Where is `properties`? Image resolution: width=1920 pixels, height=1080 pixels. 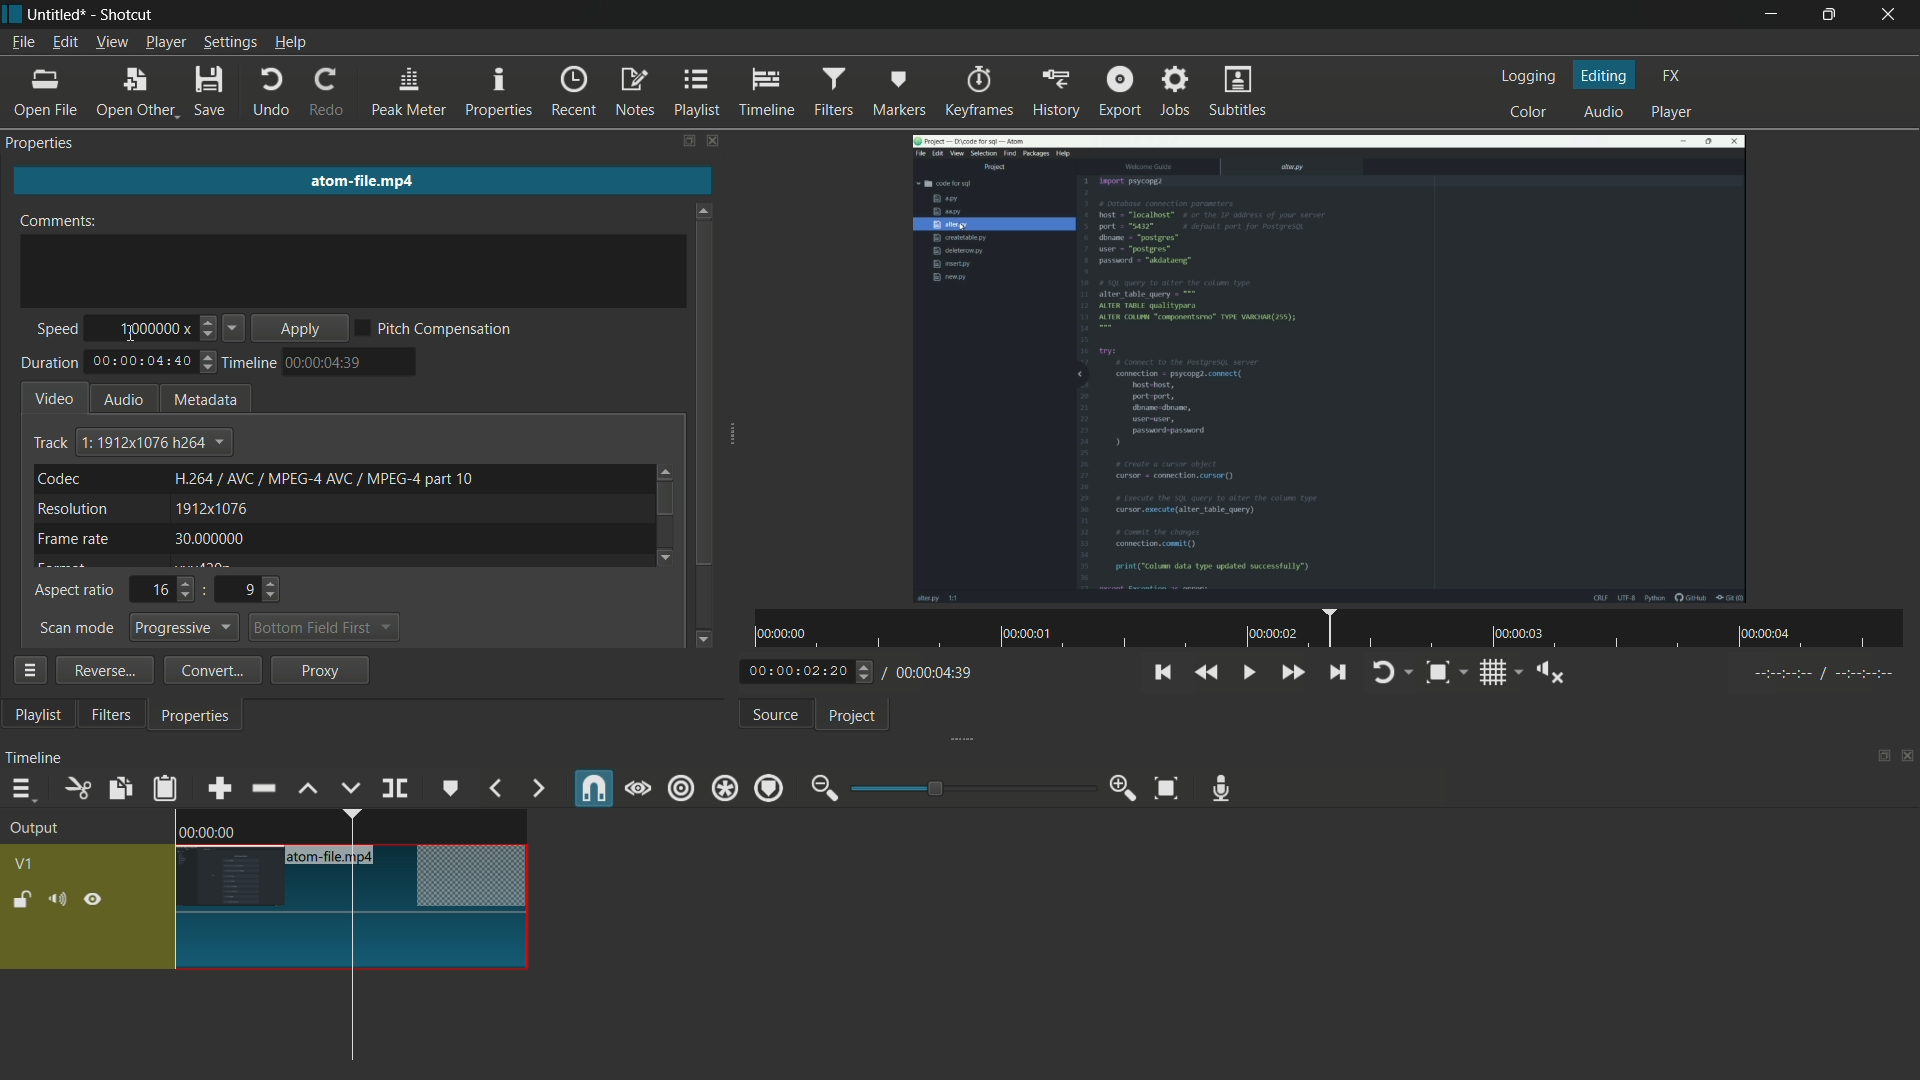
properties is located at coordinates (497, 93).